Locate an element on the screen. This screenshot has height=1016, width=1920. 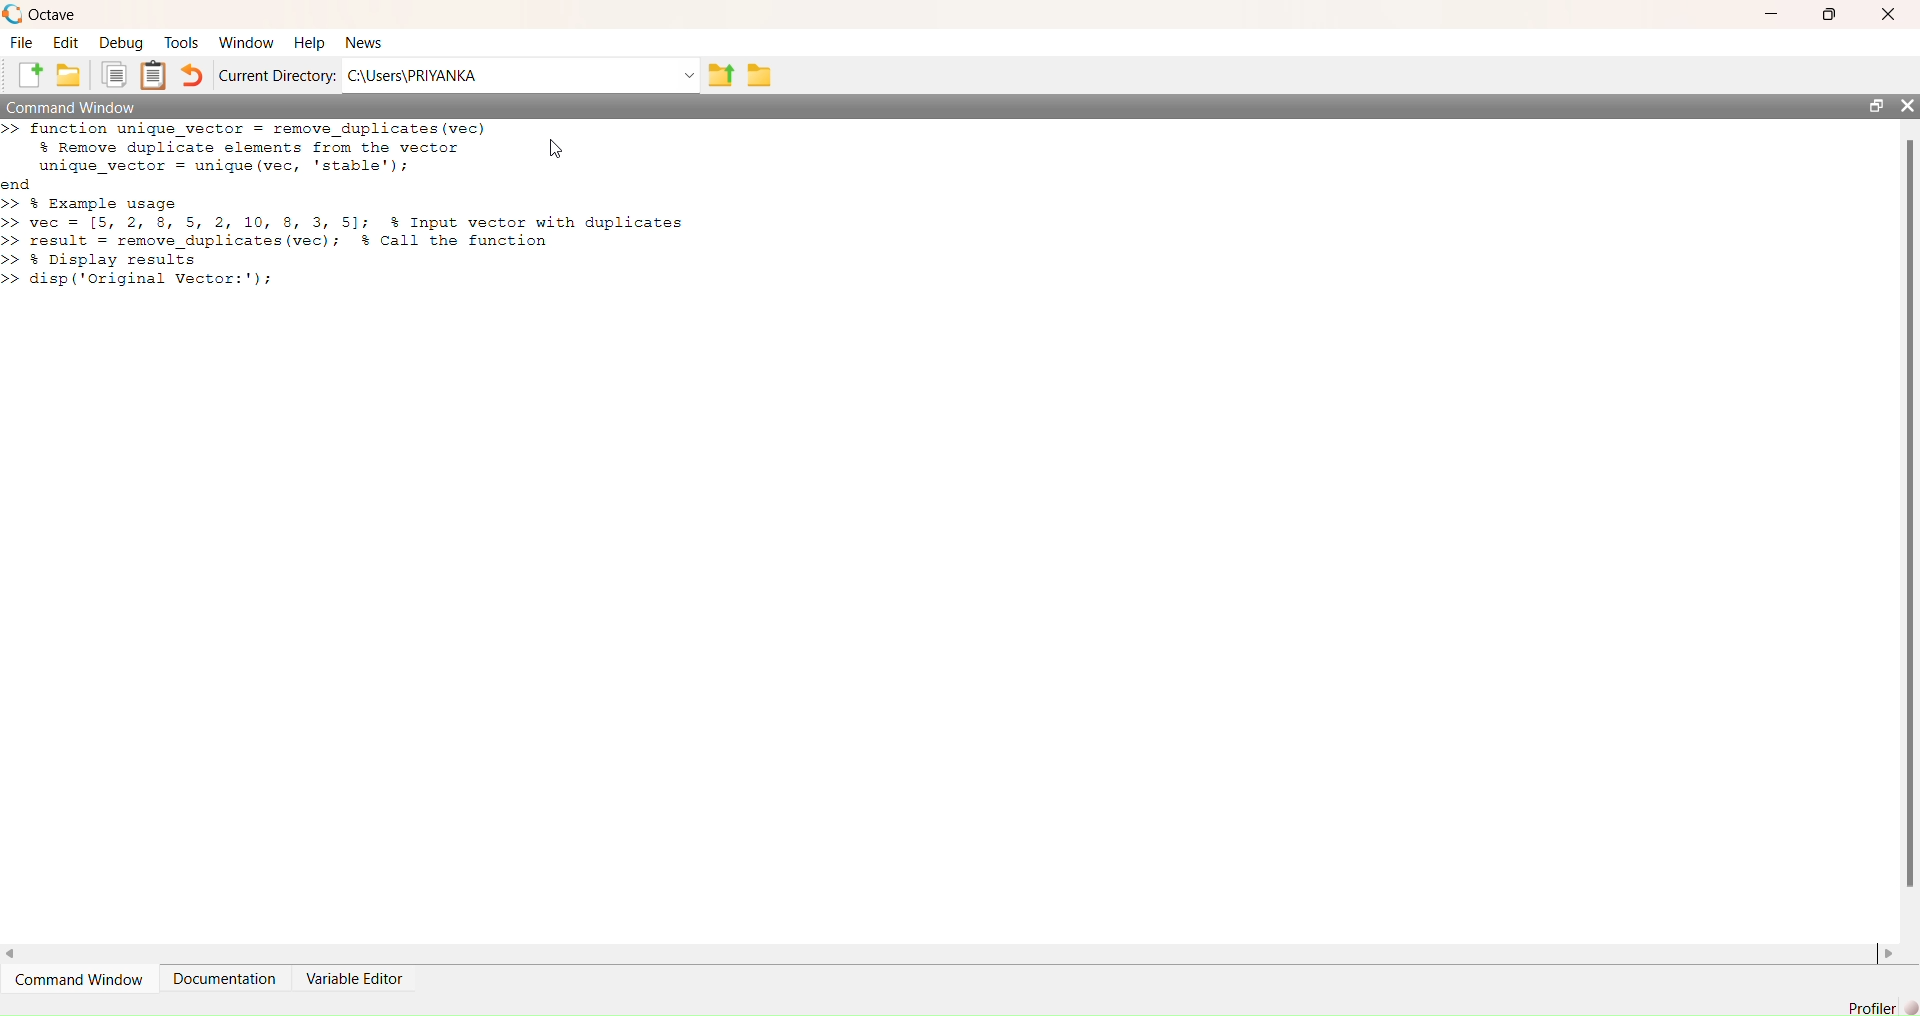
command window is located at coordinates (72, 107).